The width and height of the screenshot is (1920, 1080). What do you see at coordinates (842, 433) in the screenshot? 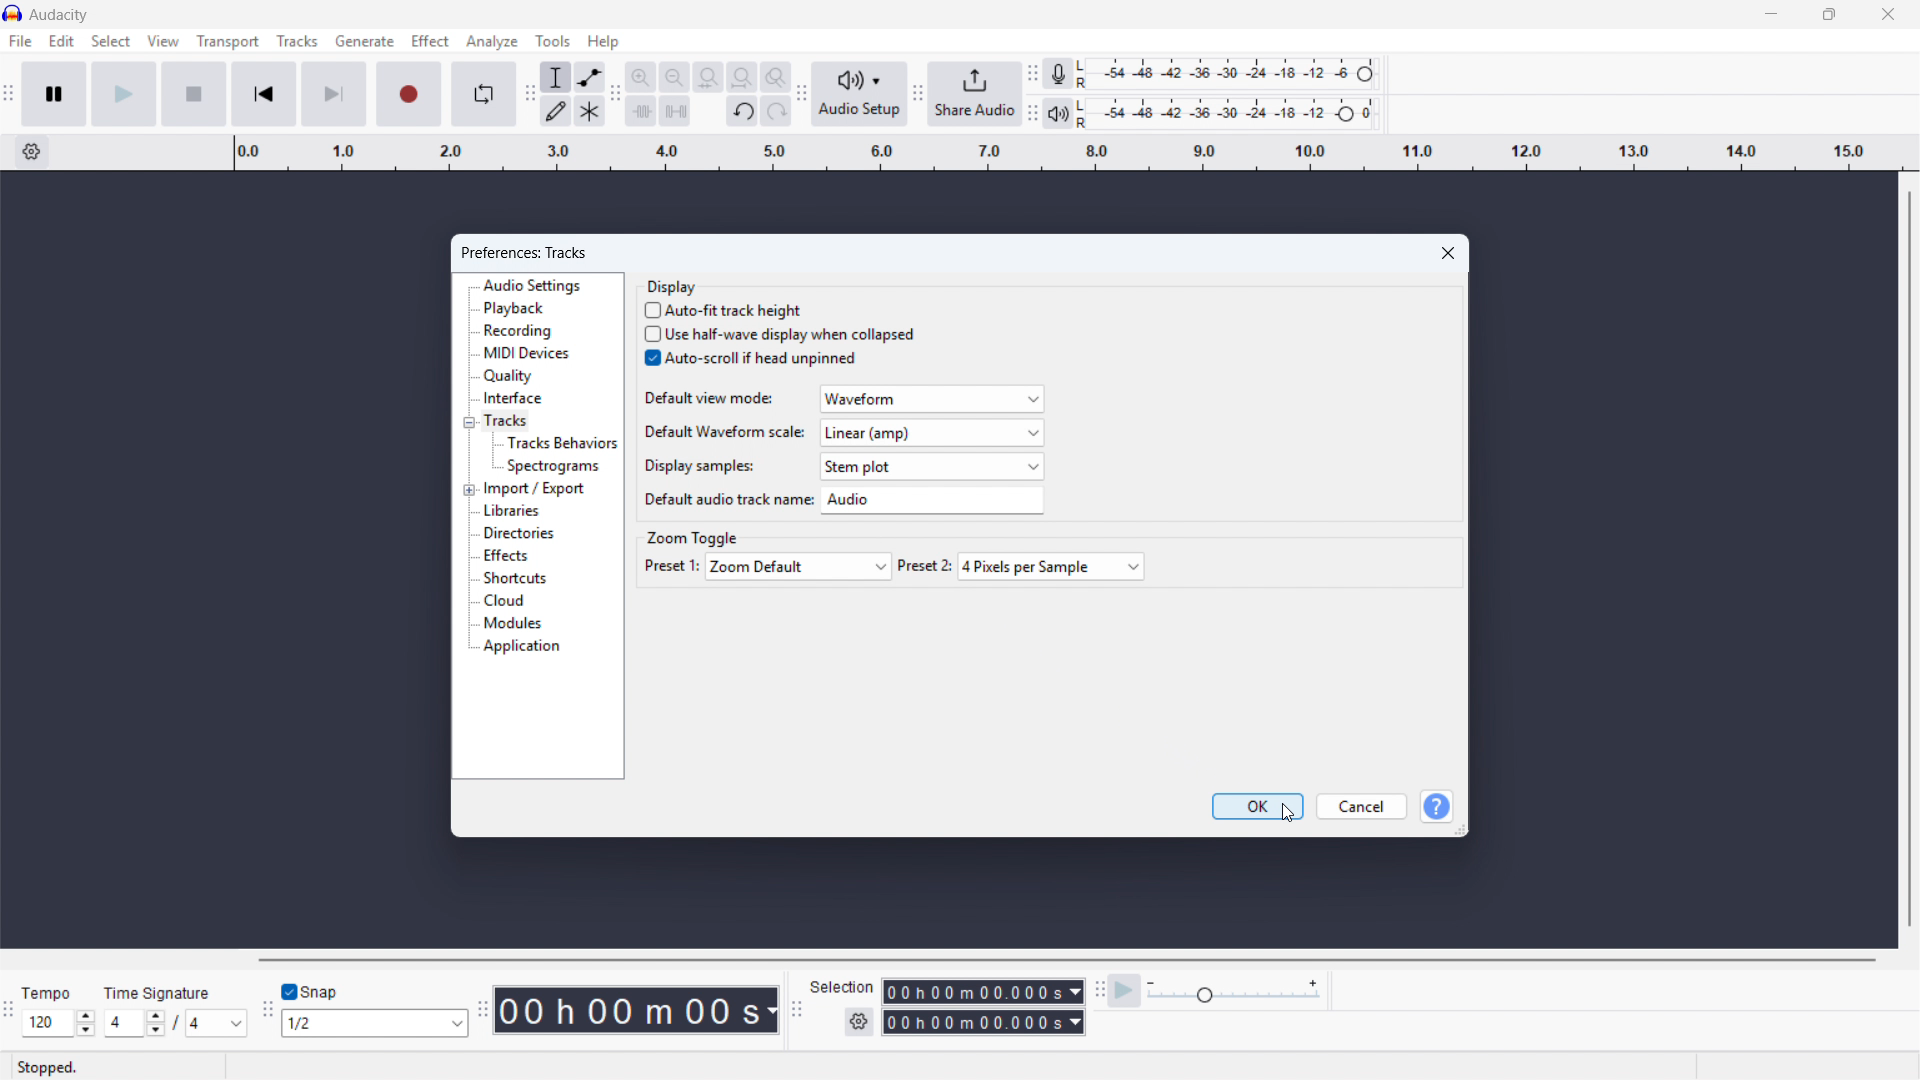
I see `default waveform scale` at bounding box center [842, 433].